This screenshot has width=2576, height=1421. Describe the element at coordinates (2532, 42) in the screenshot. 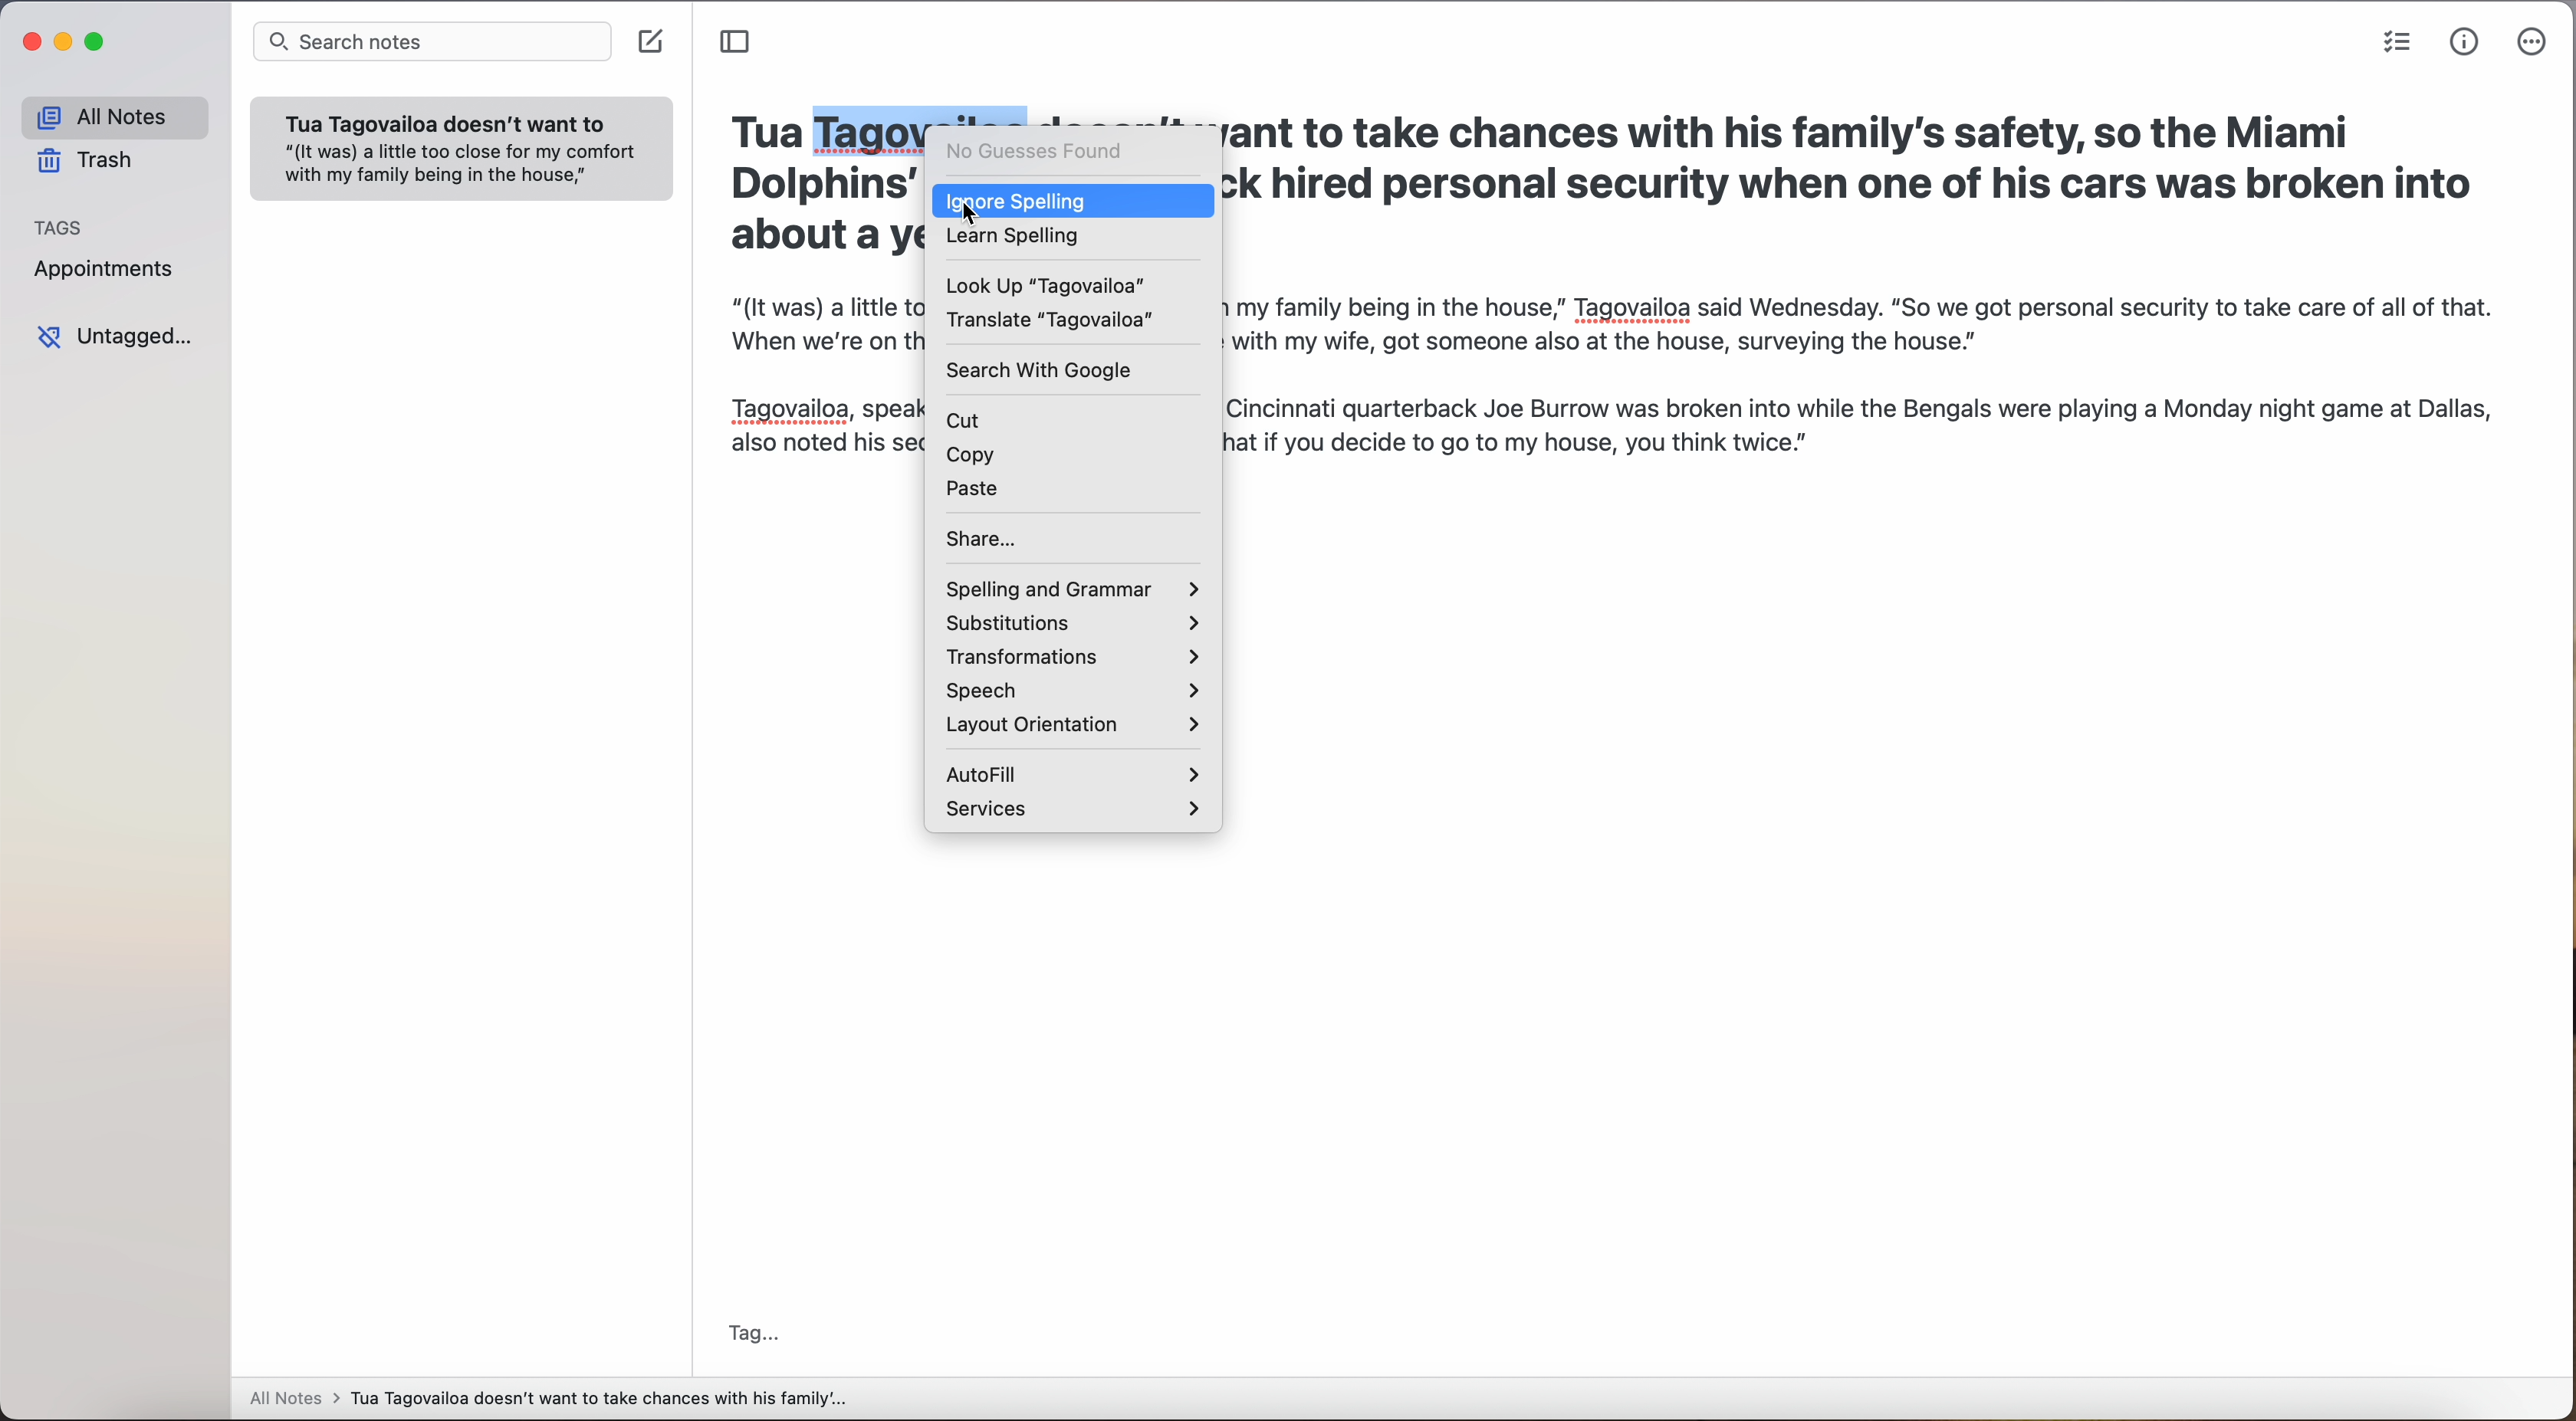

I see `more options` at that location.